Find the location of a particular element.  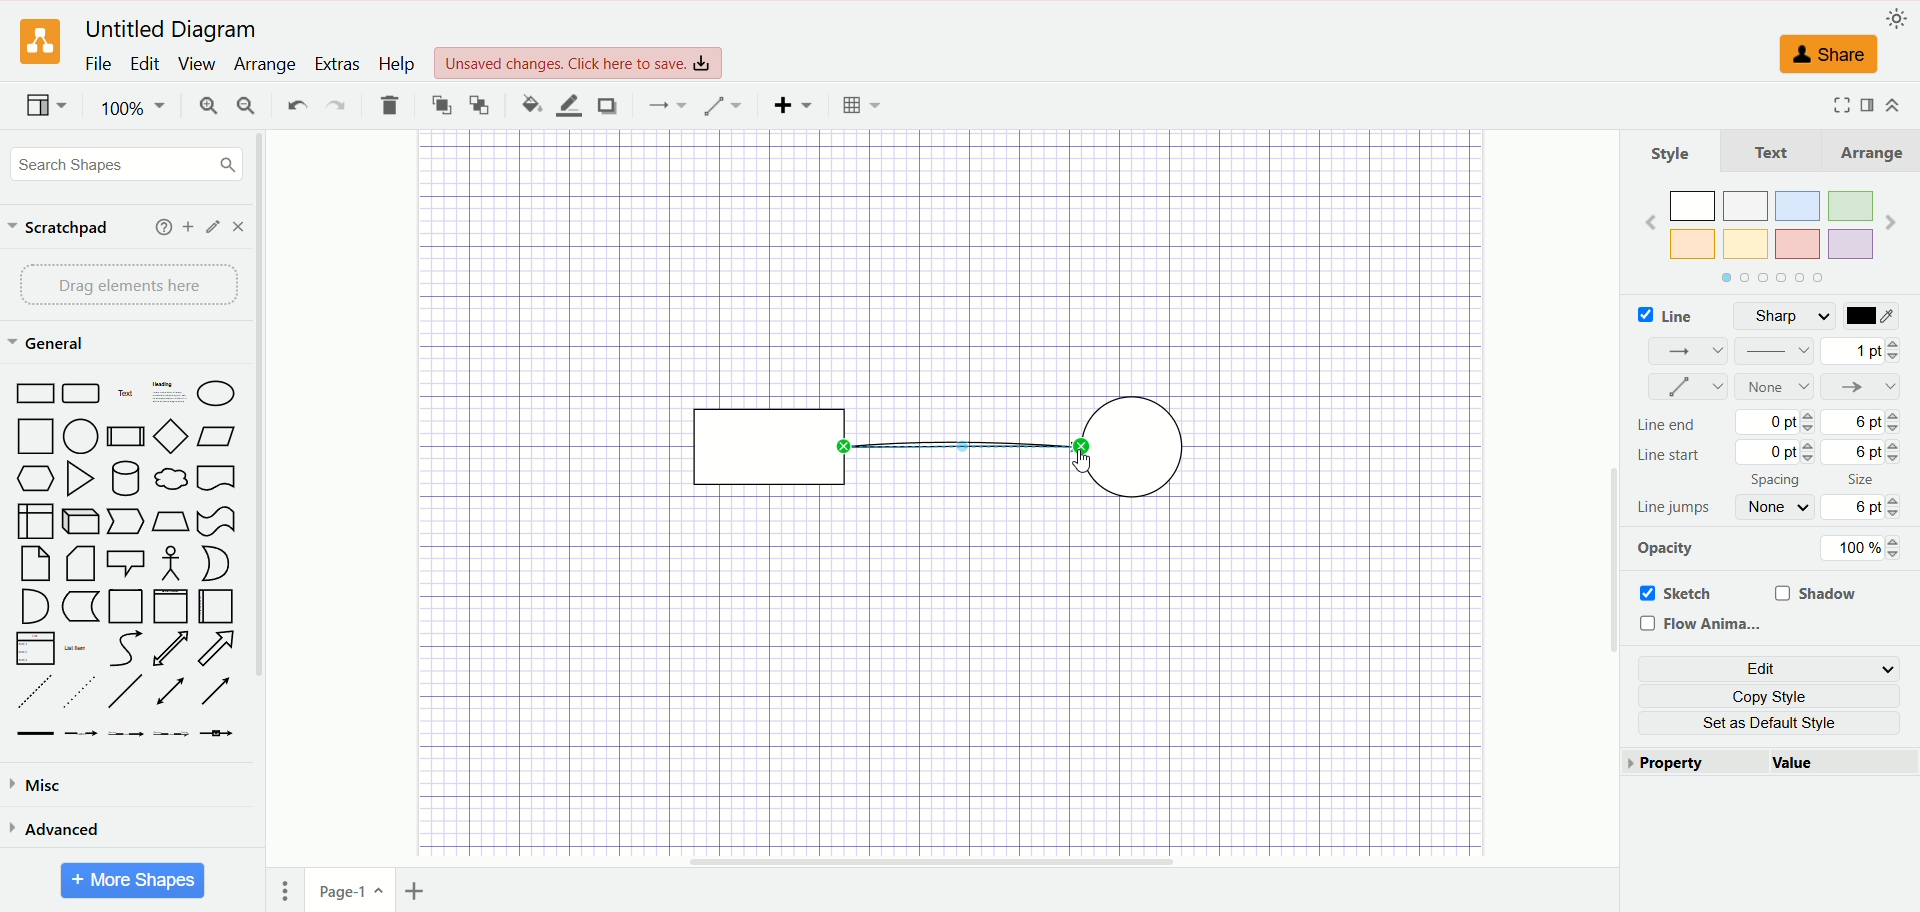

search shapes is located at coordinates (123, 164).